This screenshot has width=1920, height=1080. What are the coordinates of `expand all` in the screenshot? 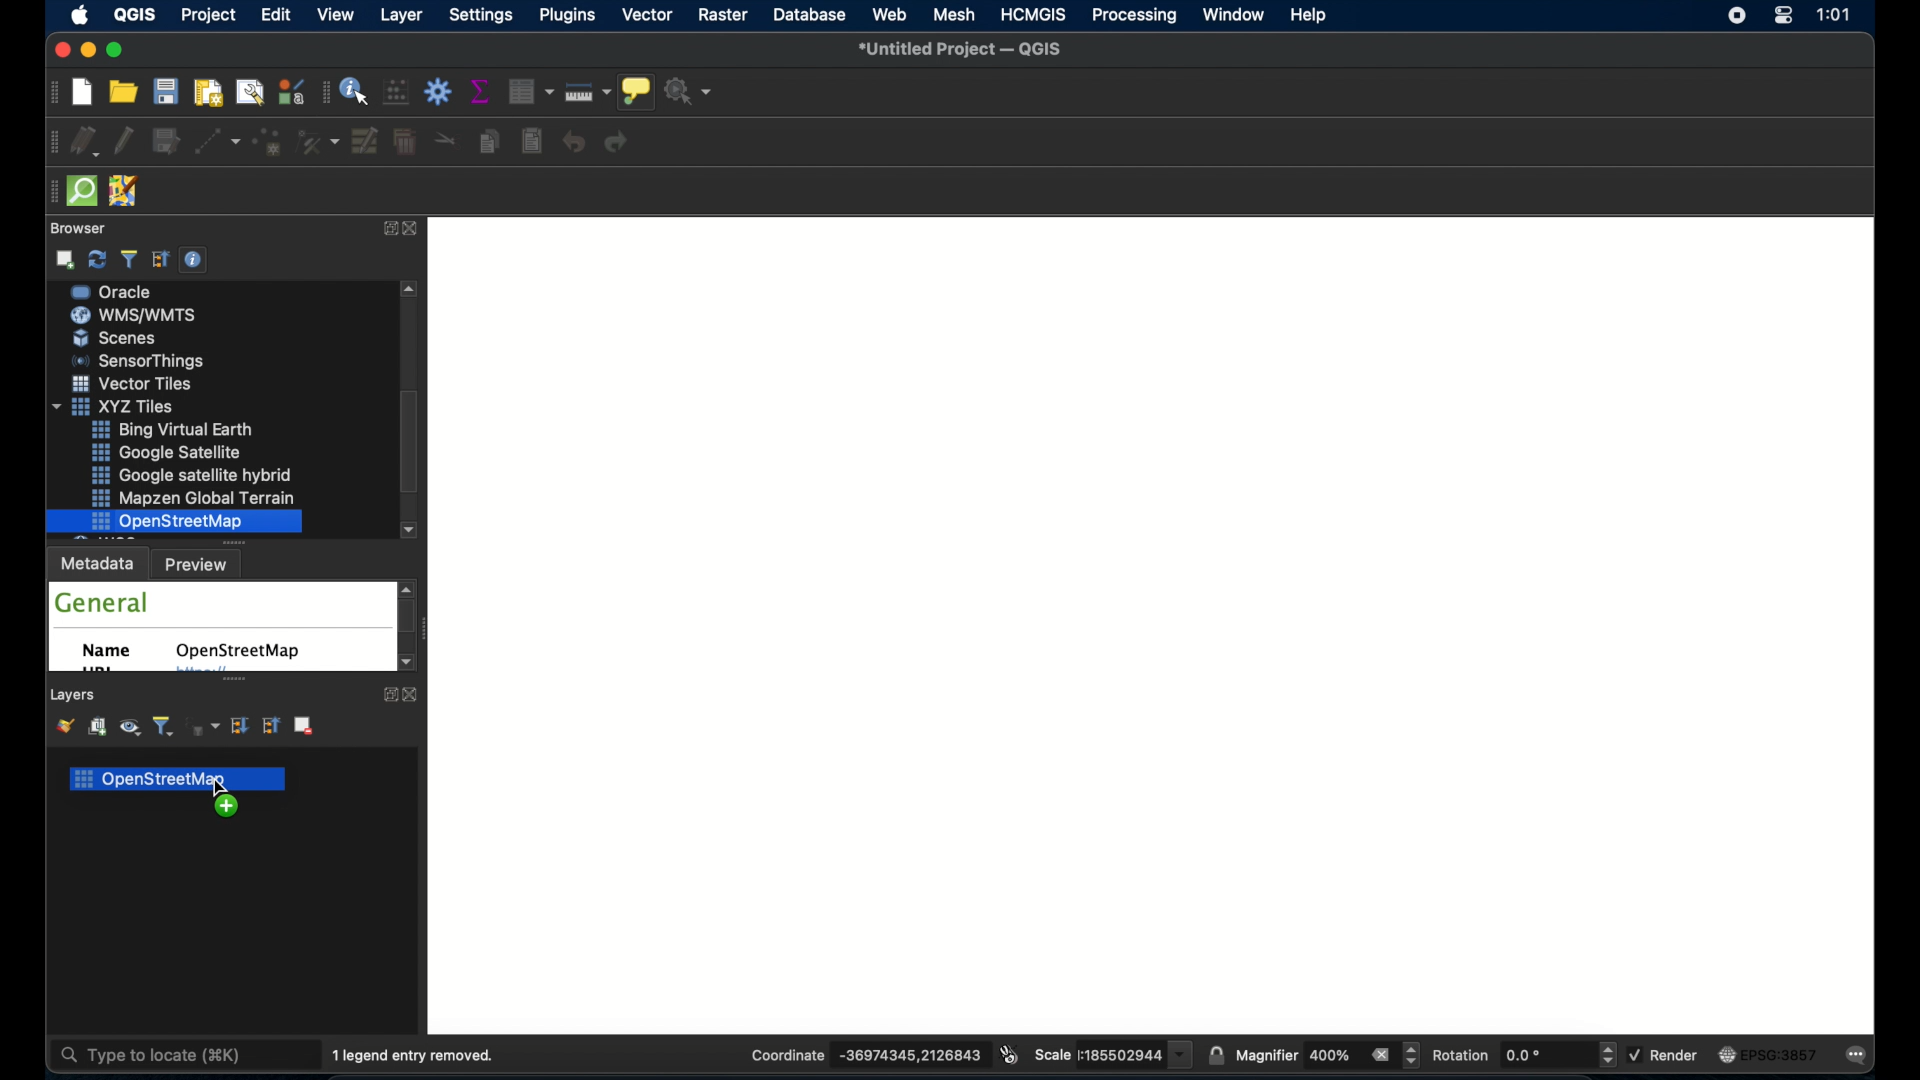 It's located at (240, 726).